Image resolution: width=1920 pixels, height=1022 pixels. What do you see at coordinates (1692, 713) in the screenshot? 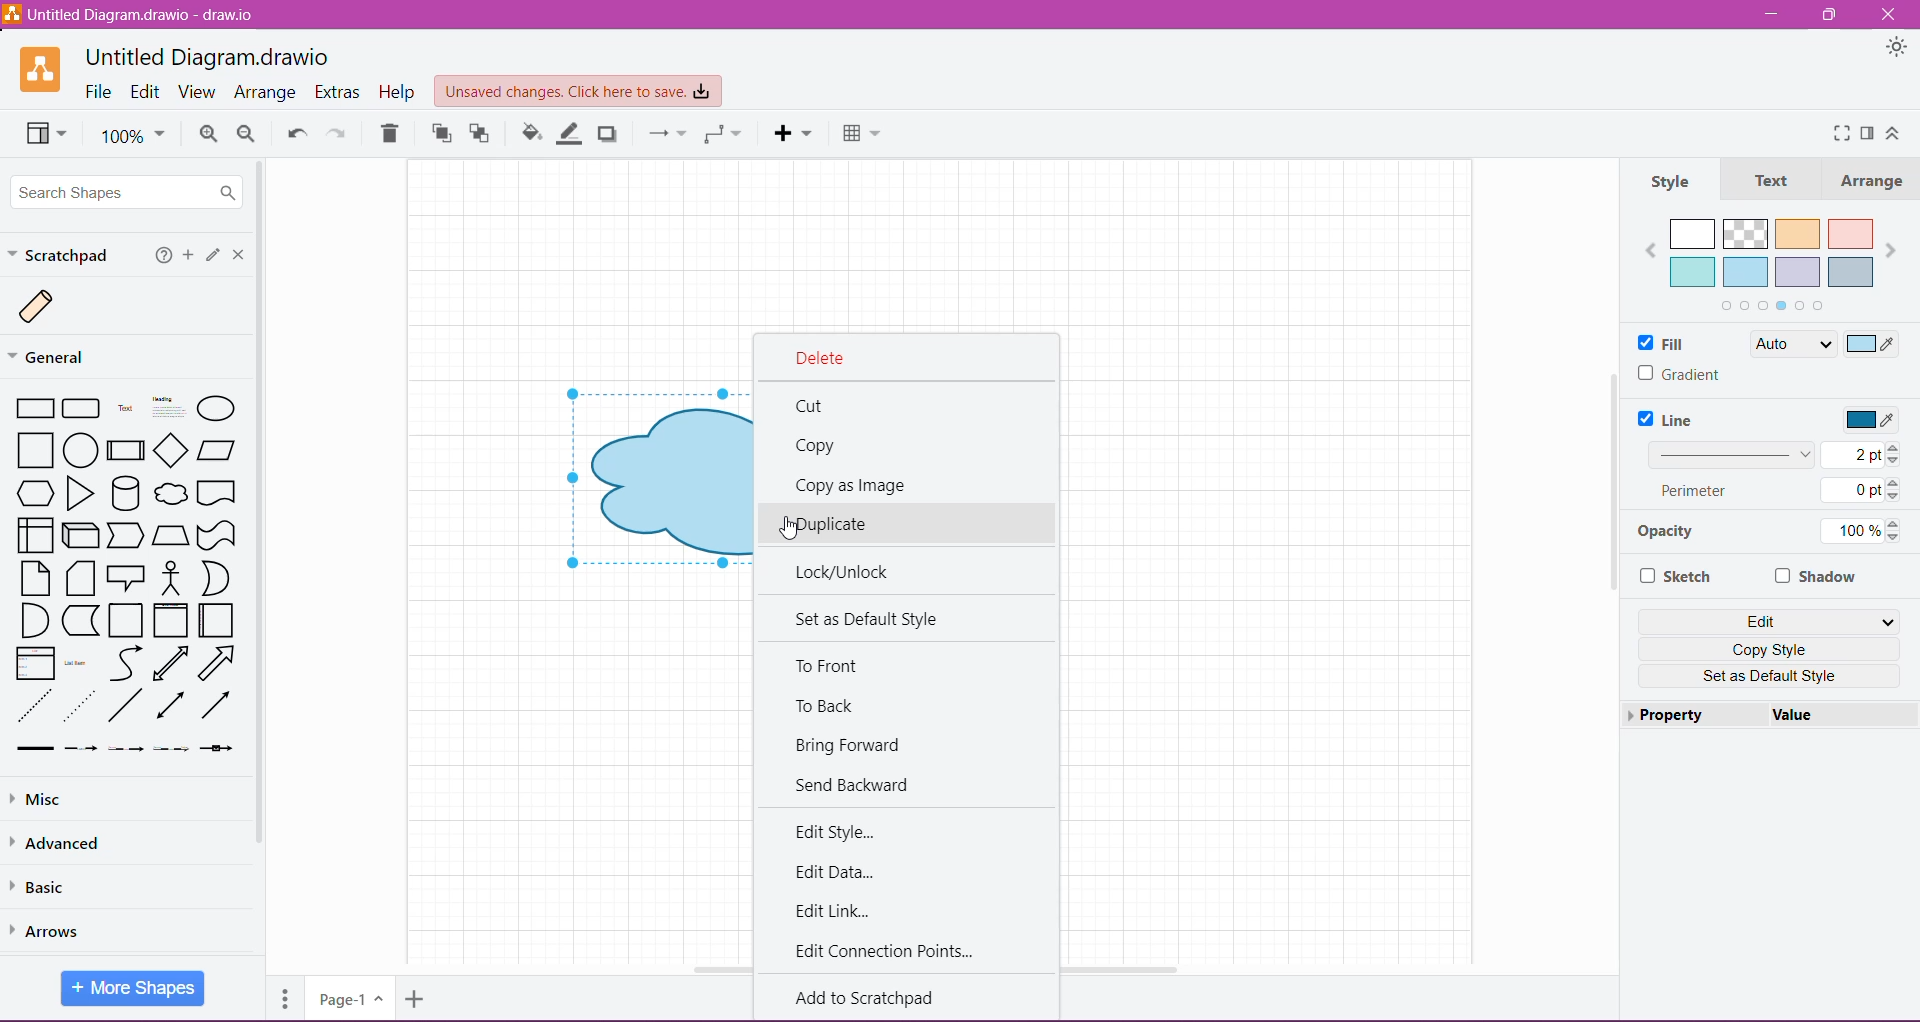
I see `Property` at bounding box center [1692, 713].